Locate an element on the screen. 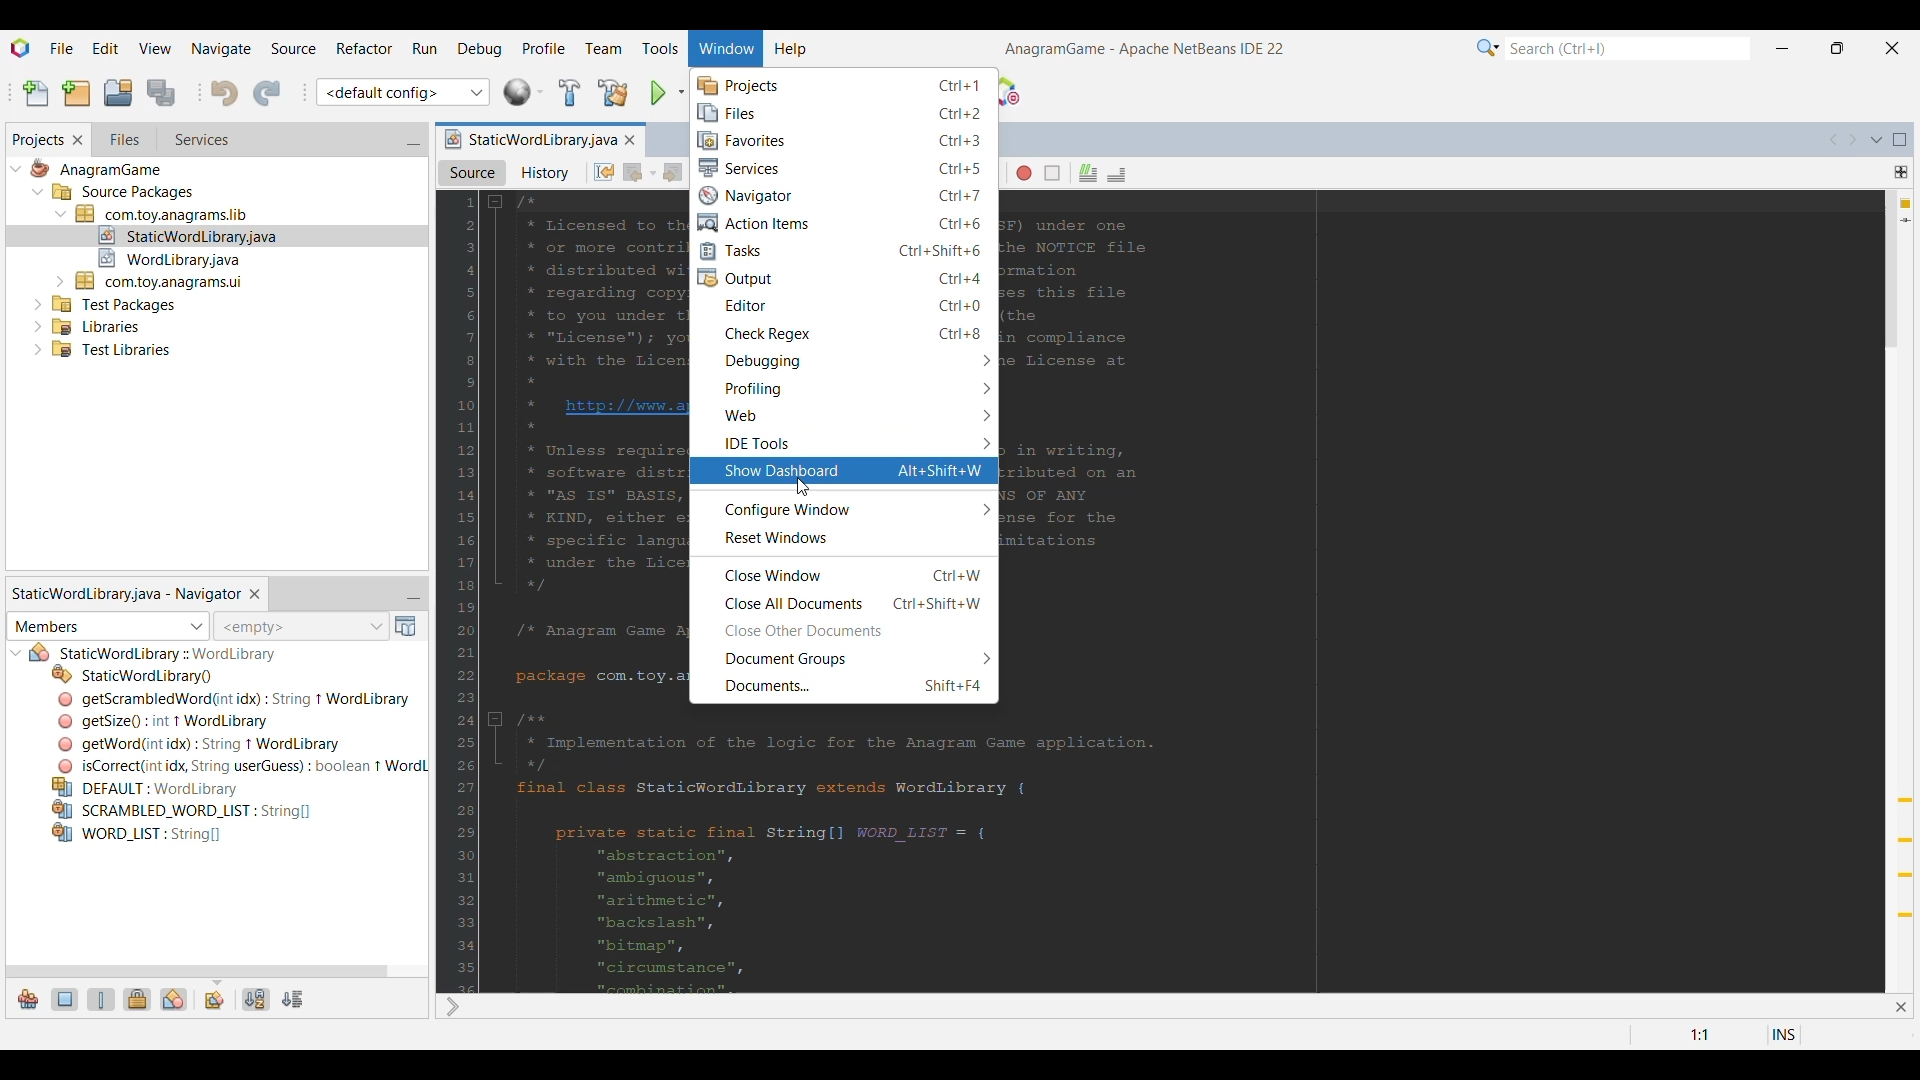  Document group options is located at coordinates (843, 659).